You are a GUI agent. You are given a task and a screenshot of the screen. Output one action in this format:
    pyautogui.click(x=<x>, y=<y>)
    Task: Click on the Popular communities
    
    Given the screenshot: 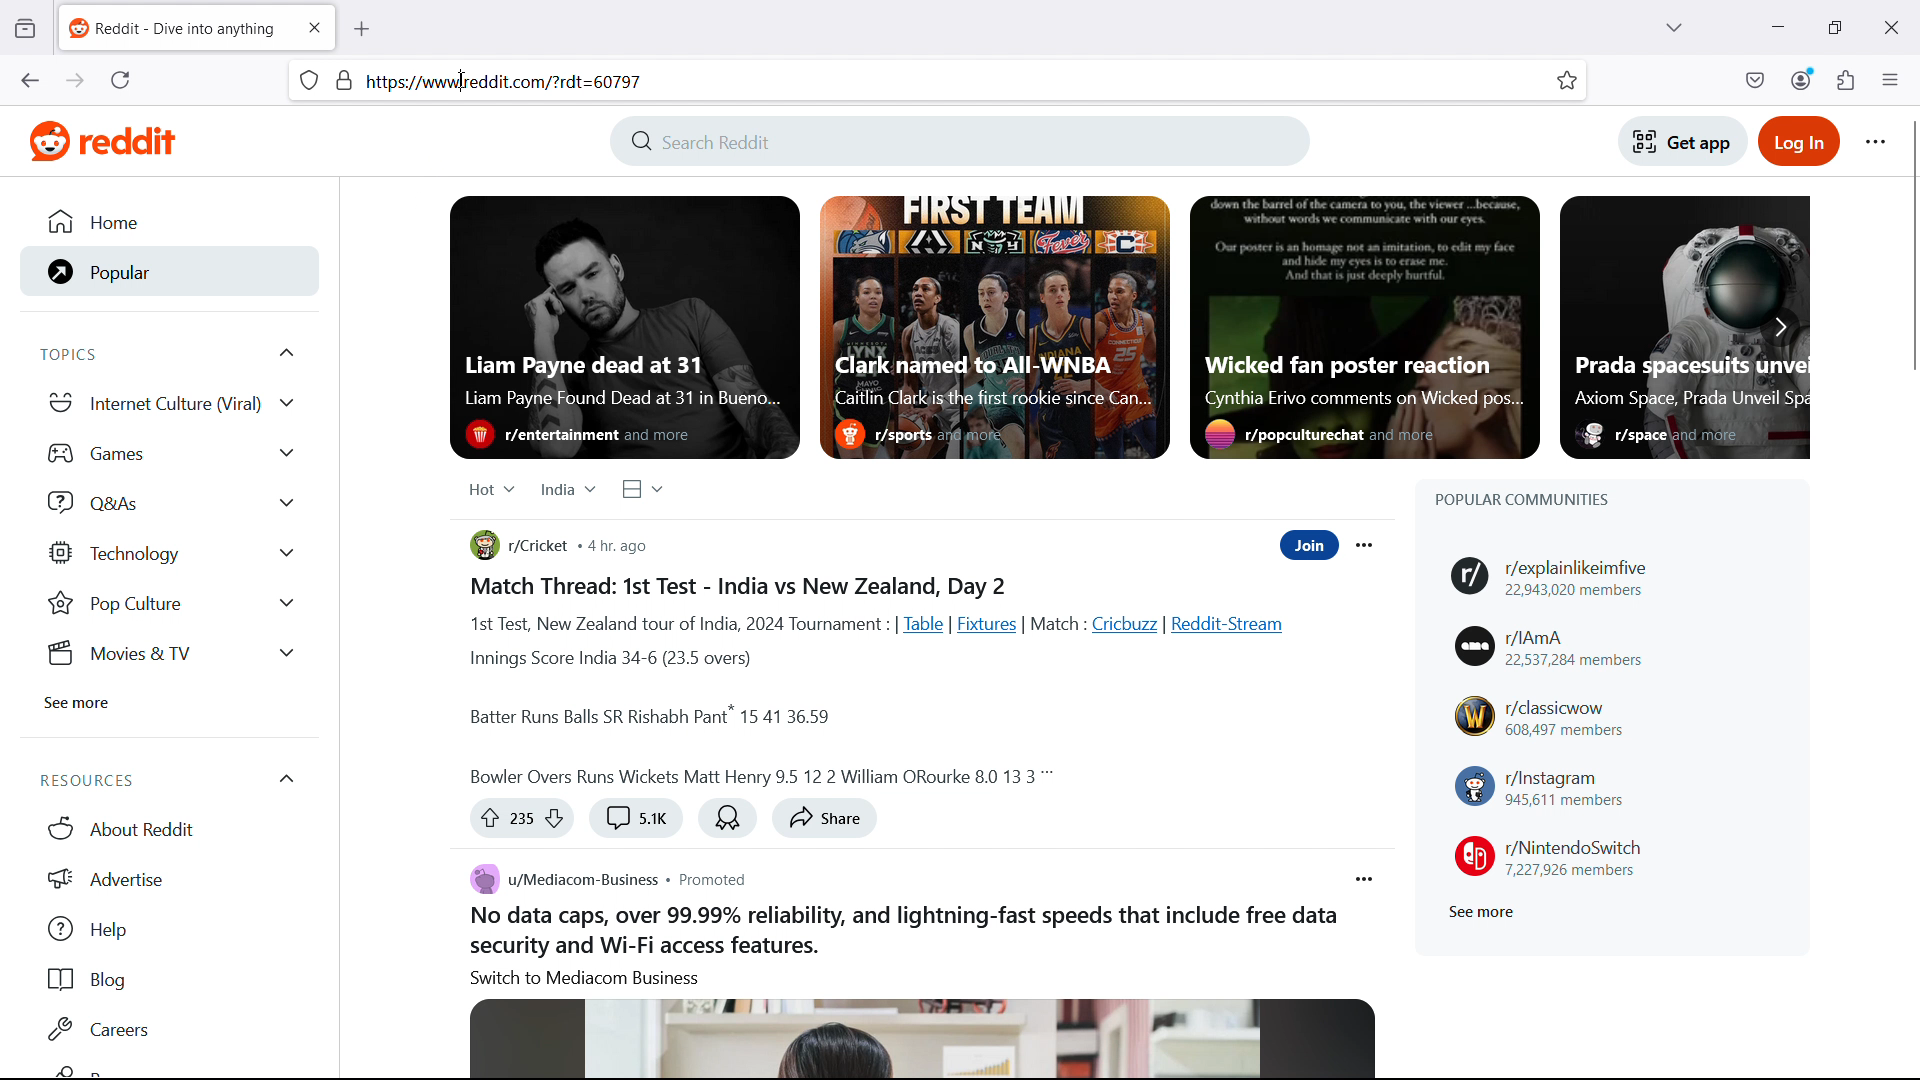 What is the action you would take?
    pyautogui.click(x=1522, y=499)
    